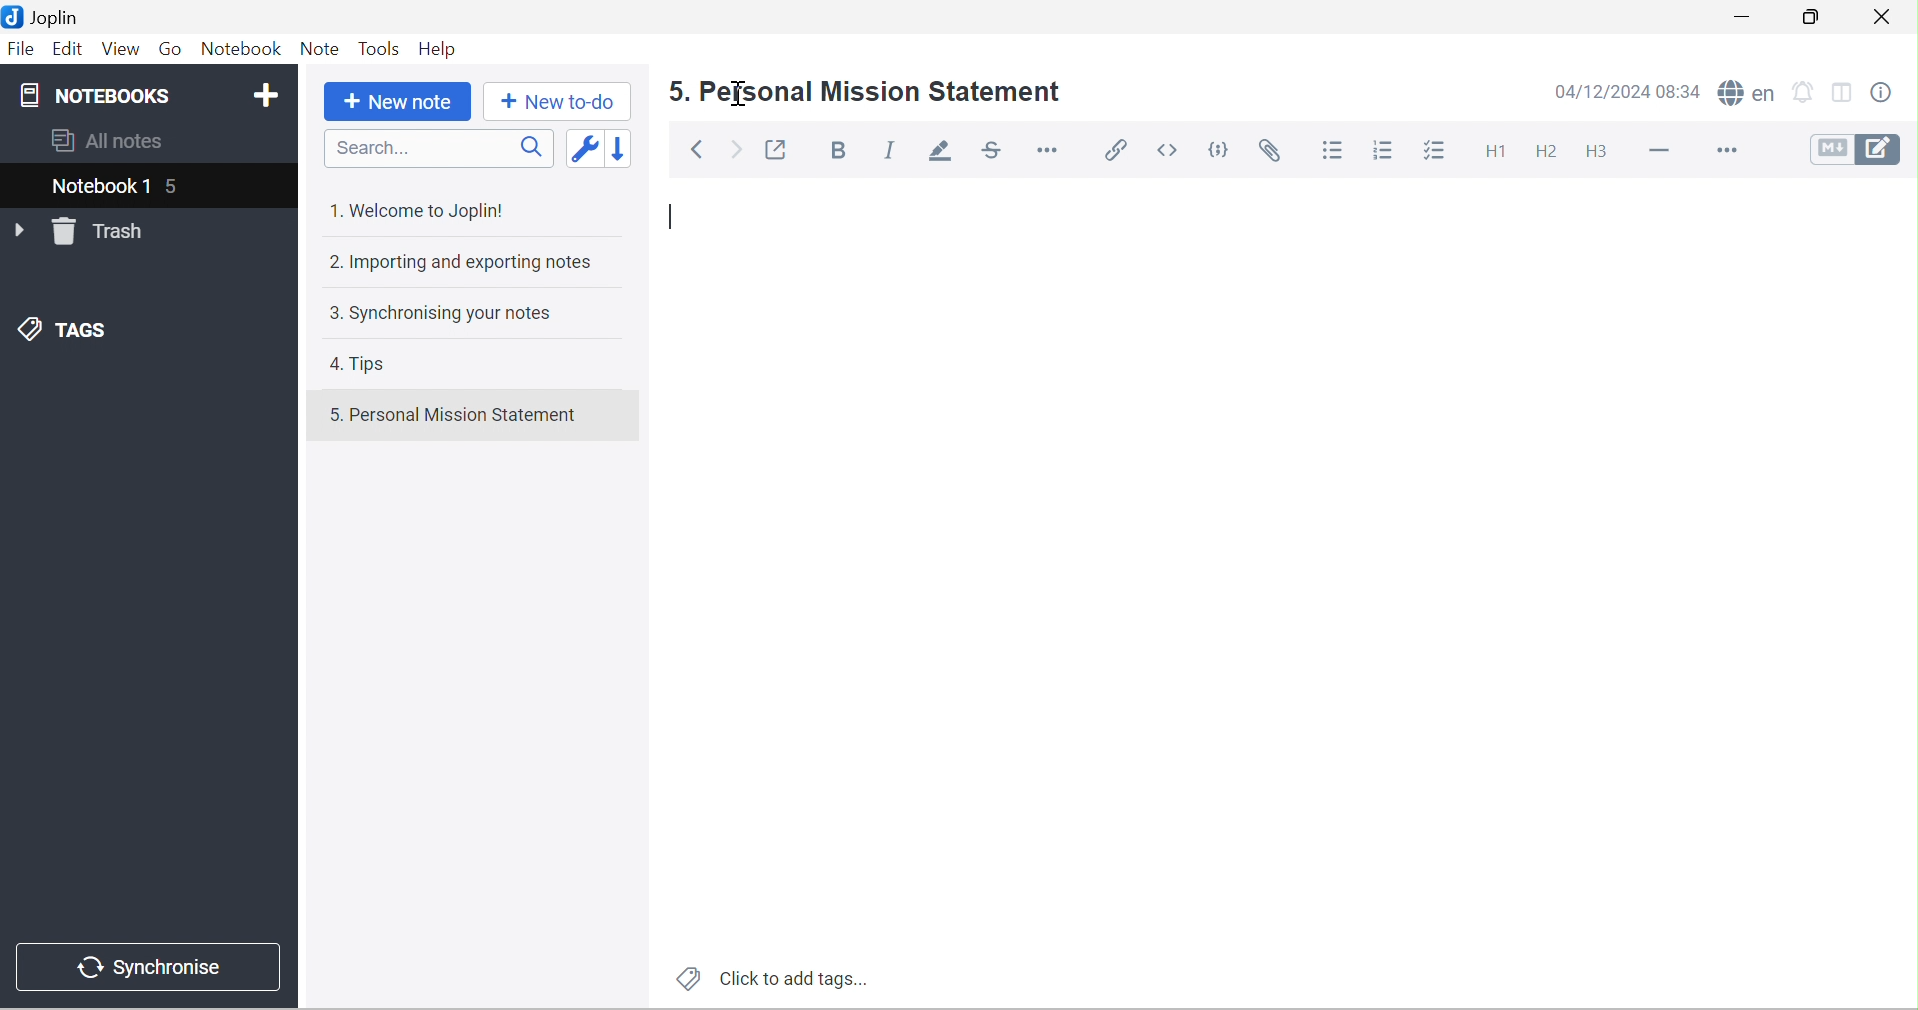 This screenshot has height=1010, width=1918. I want to click on cursor, so click(736, 92).